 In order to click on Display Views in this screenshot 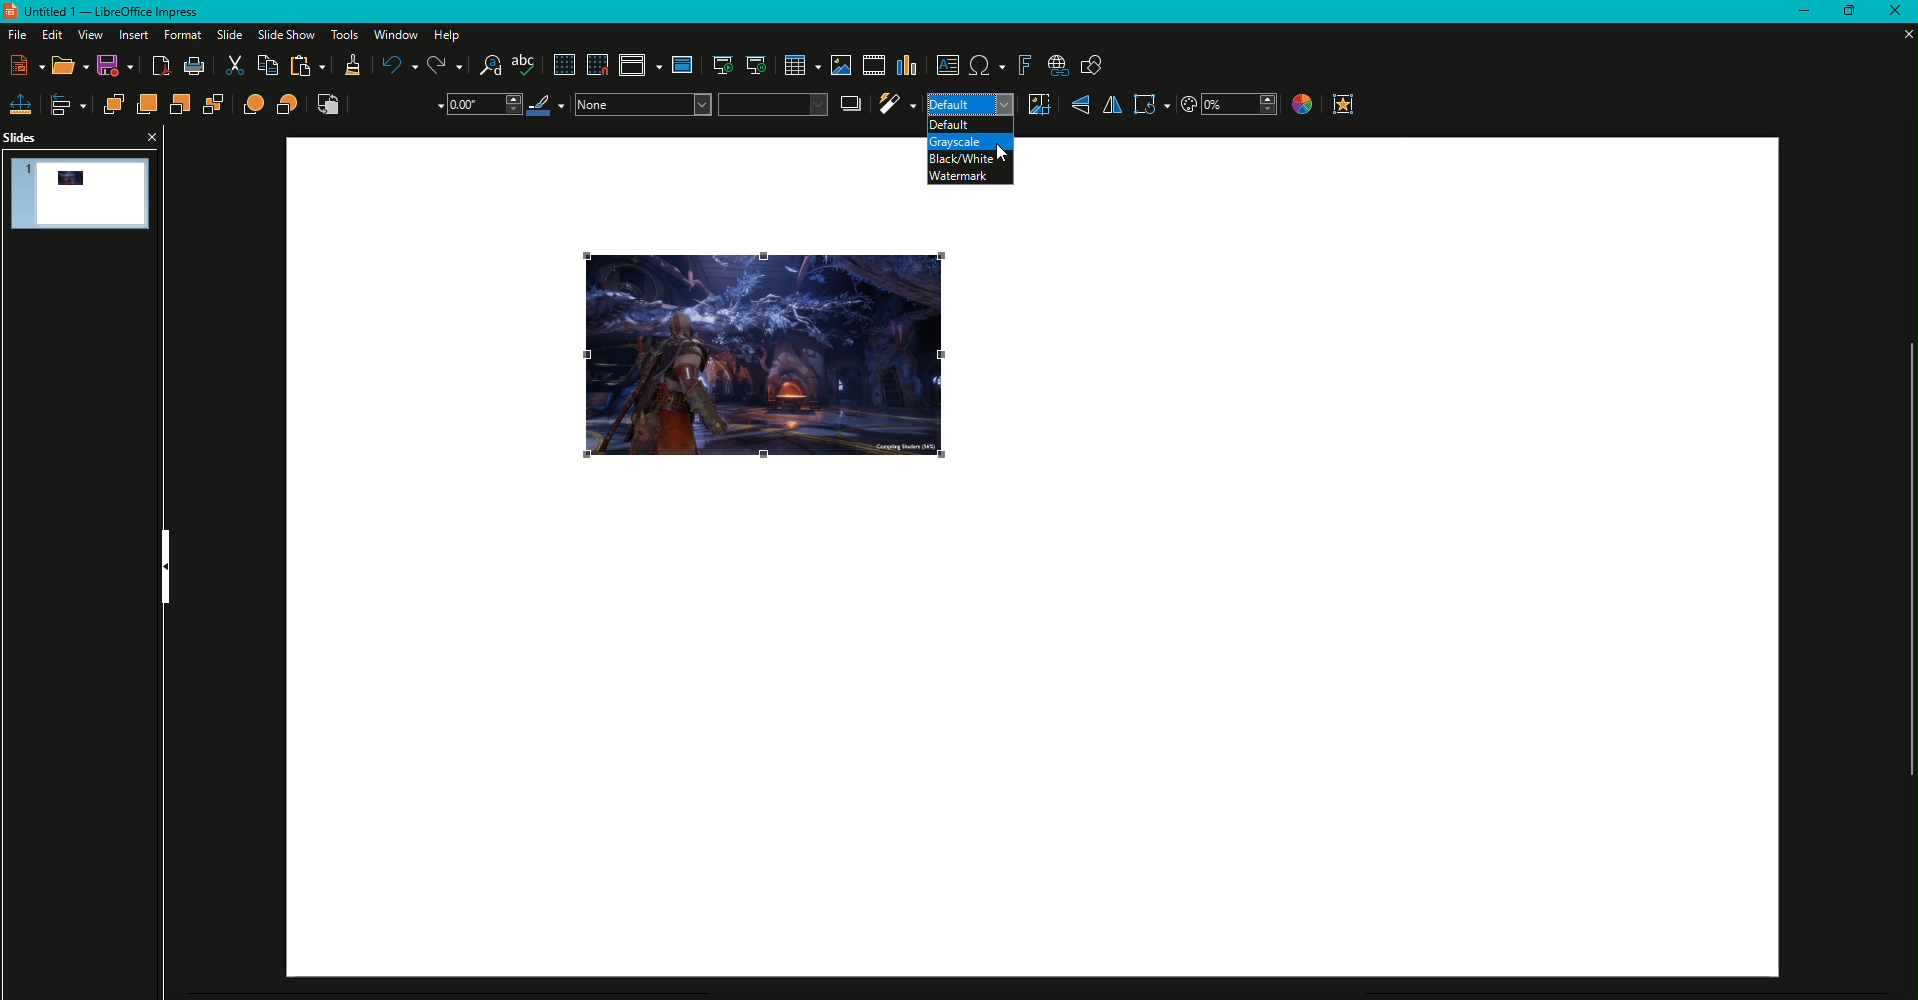, I will do `click(640, 68)`.